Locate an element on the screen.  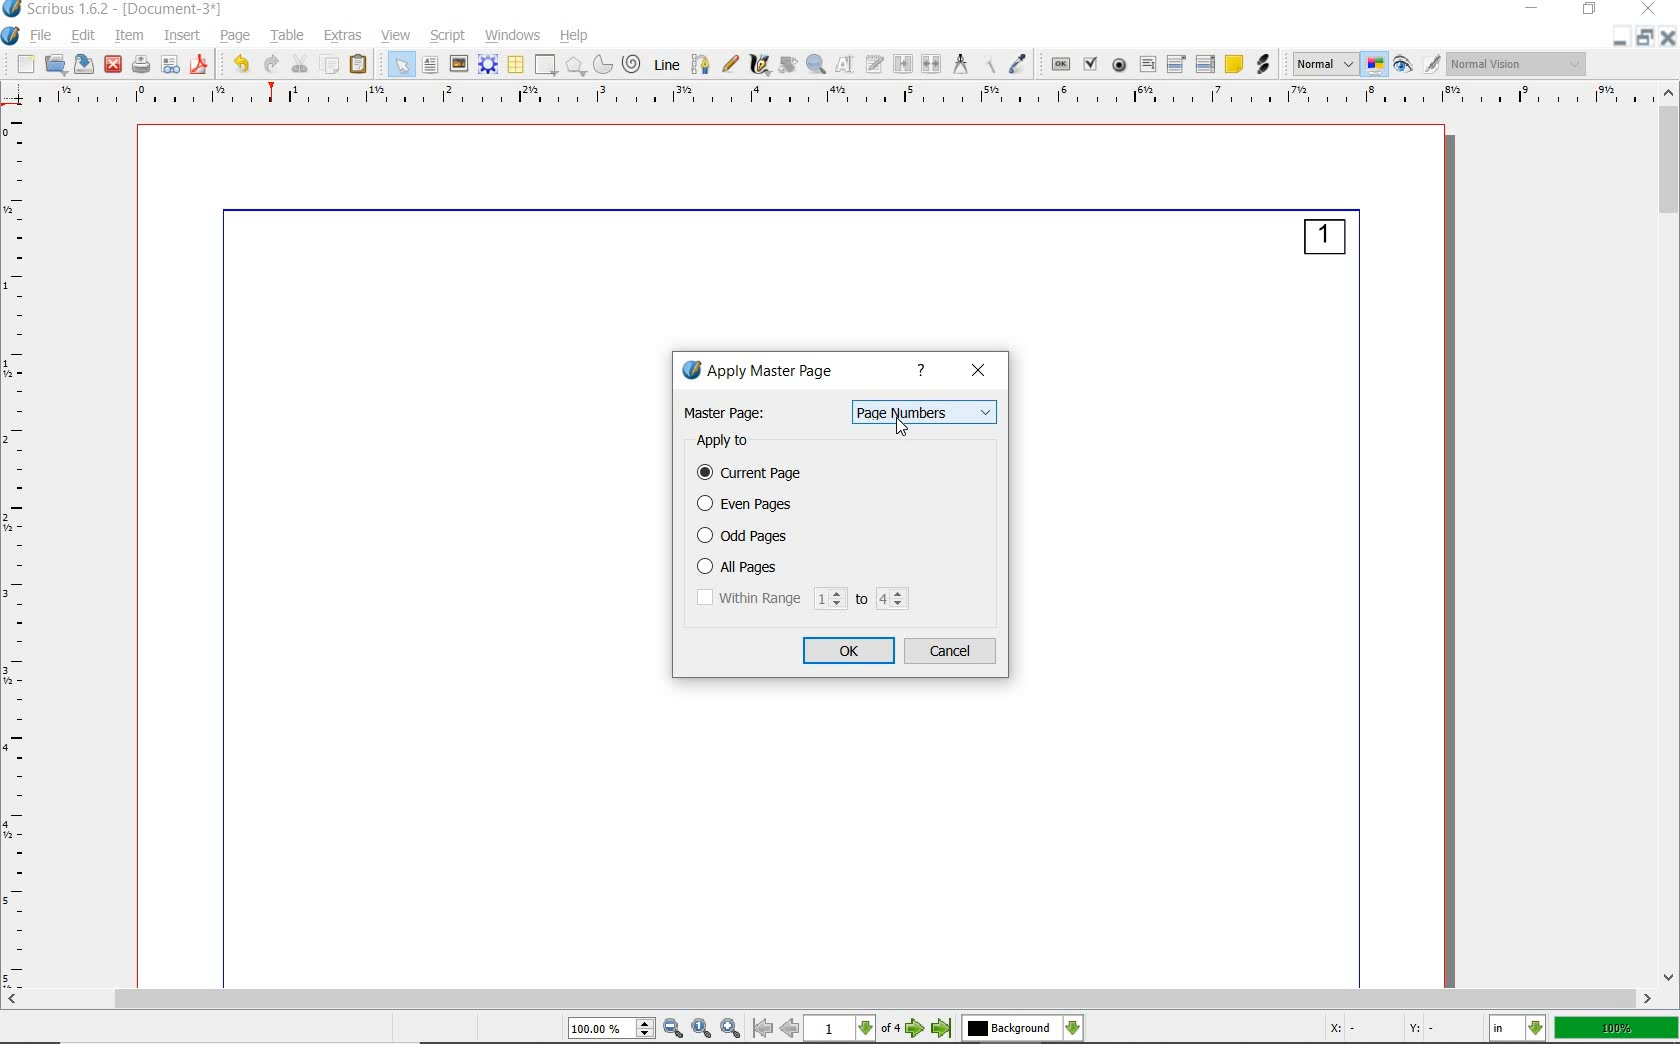
system logo is located at coordinates (11, 37).